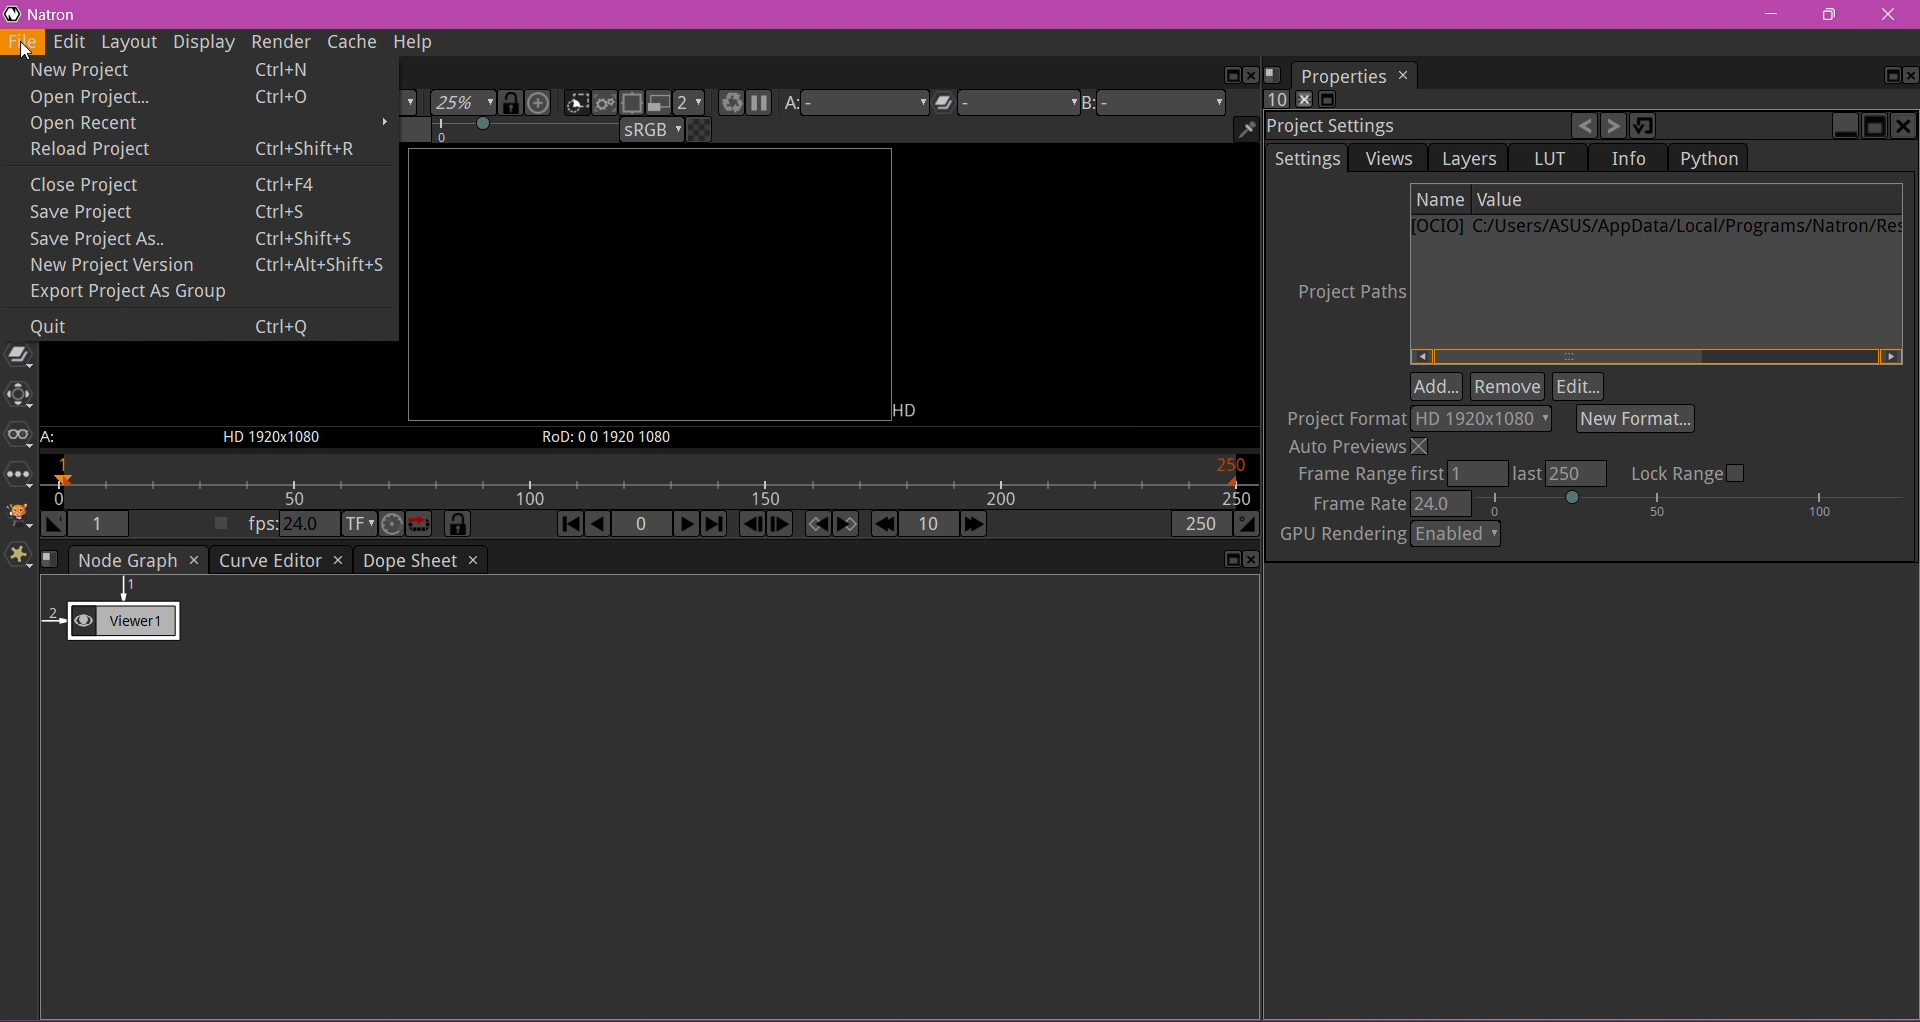  I want to click on Next Keyframe, so click(848, 526).